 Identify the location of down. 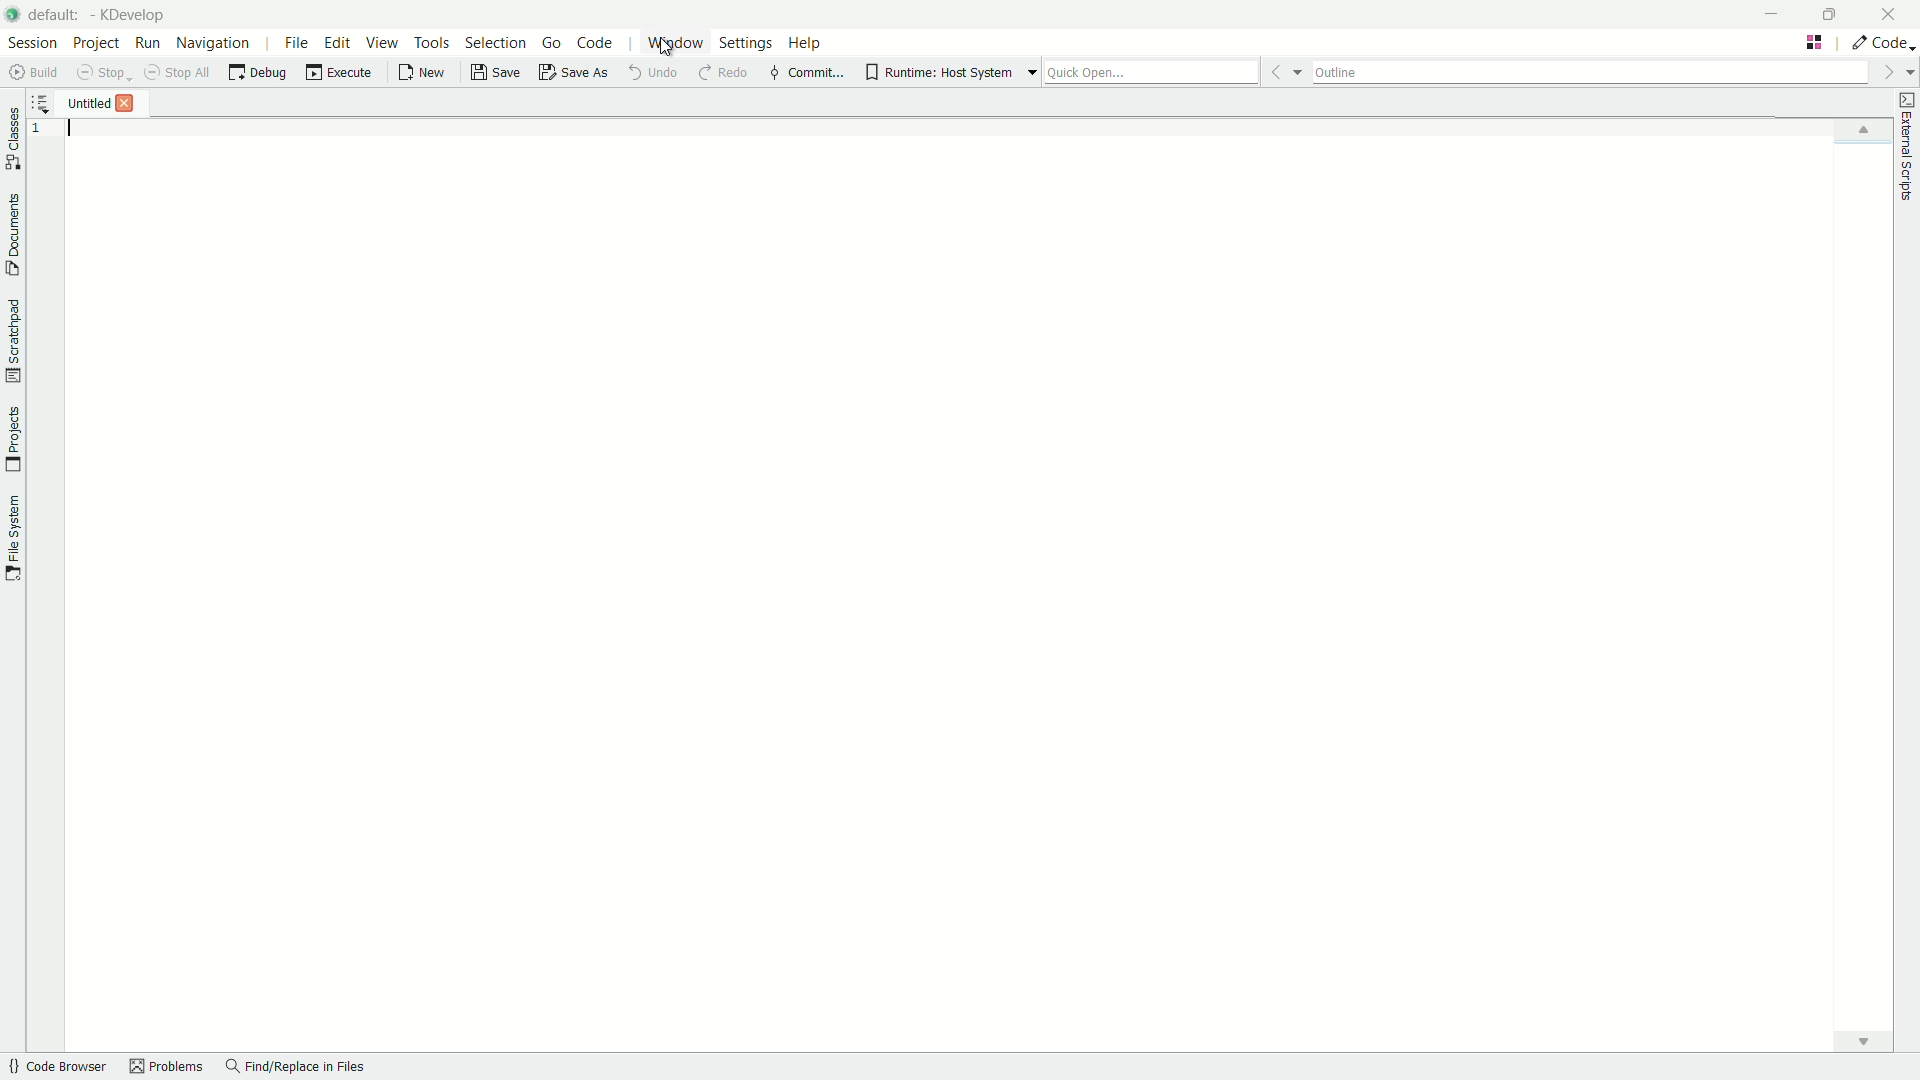
(1858, 1041).